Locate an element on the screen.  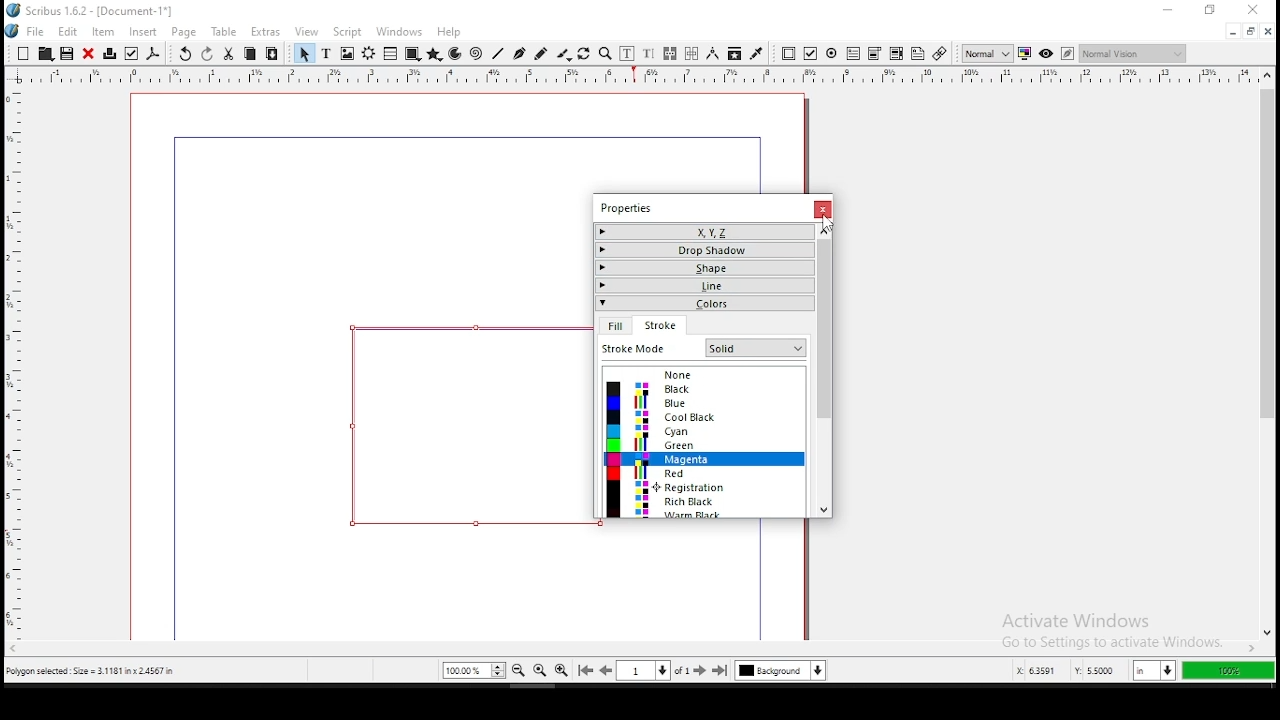
save is located at coordinates (66, 53).